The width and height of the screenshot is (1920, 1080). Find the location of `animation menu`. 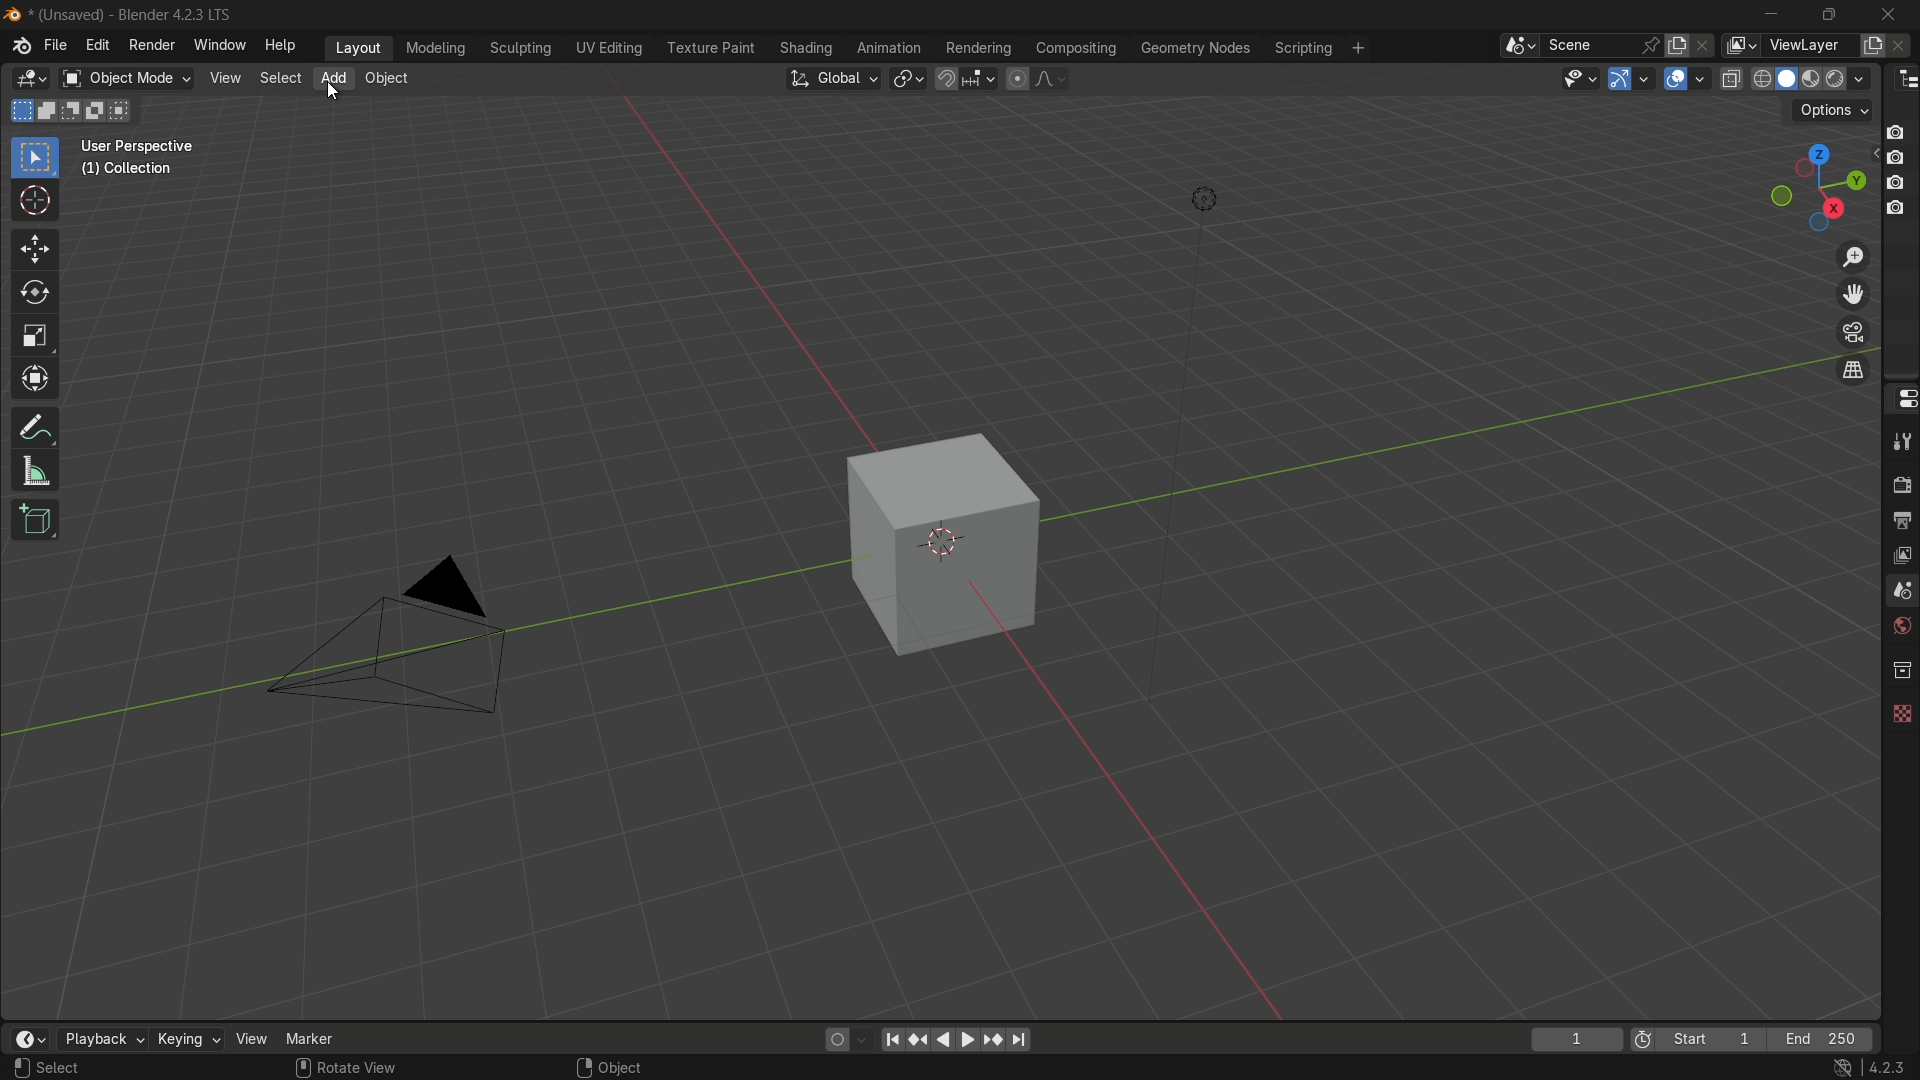

animation menu is located at coordinates (891, 50).